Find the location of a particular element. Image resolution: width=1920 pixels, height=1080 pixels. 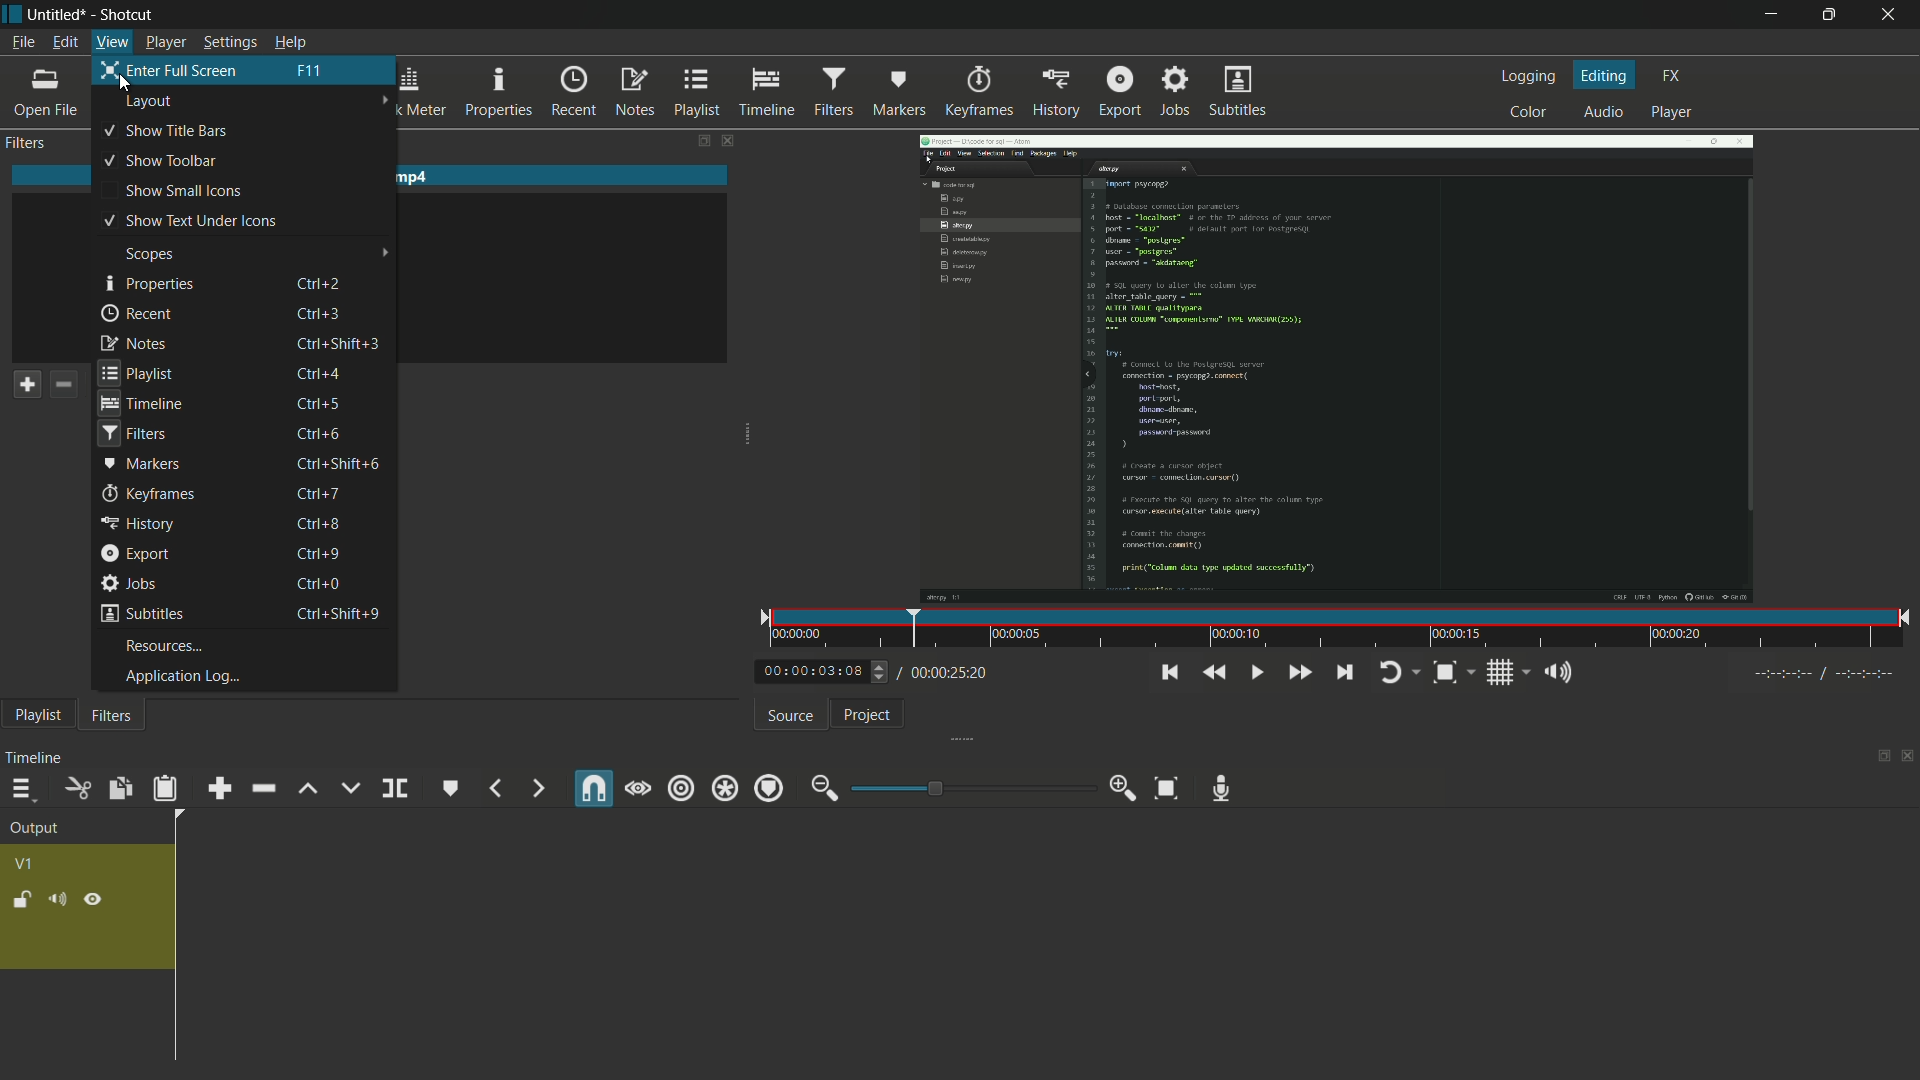

toggle play or pause is located at coordinates (1258, 672).